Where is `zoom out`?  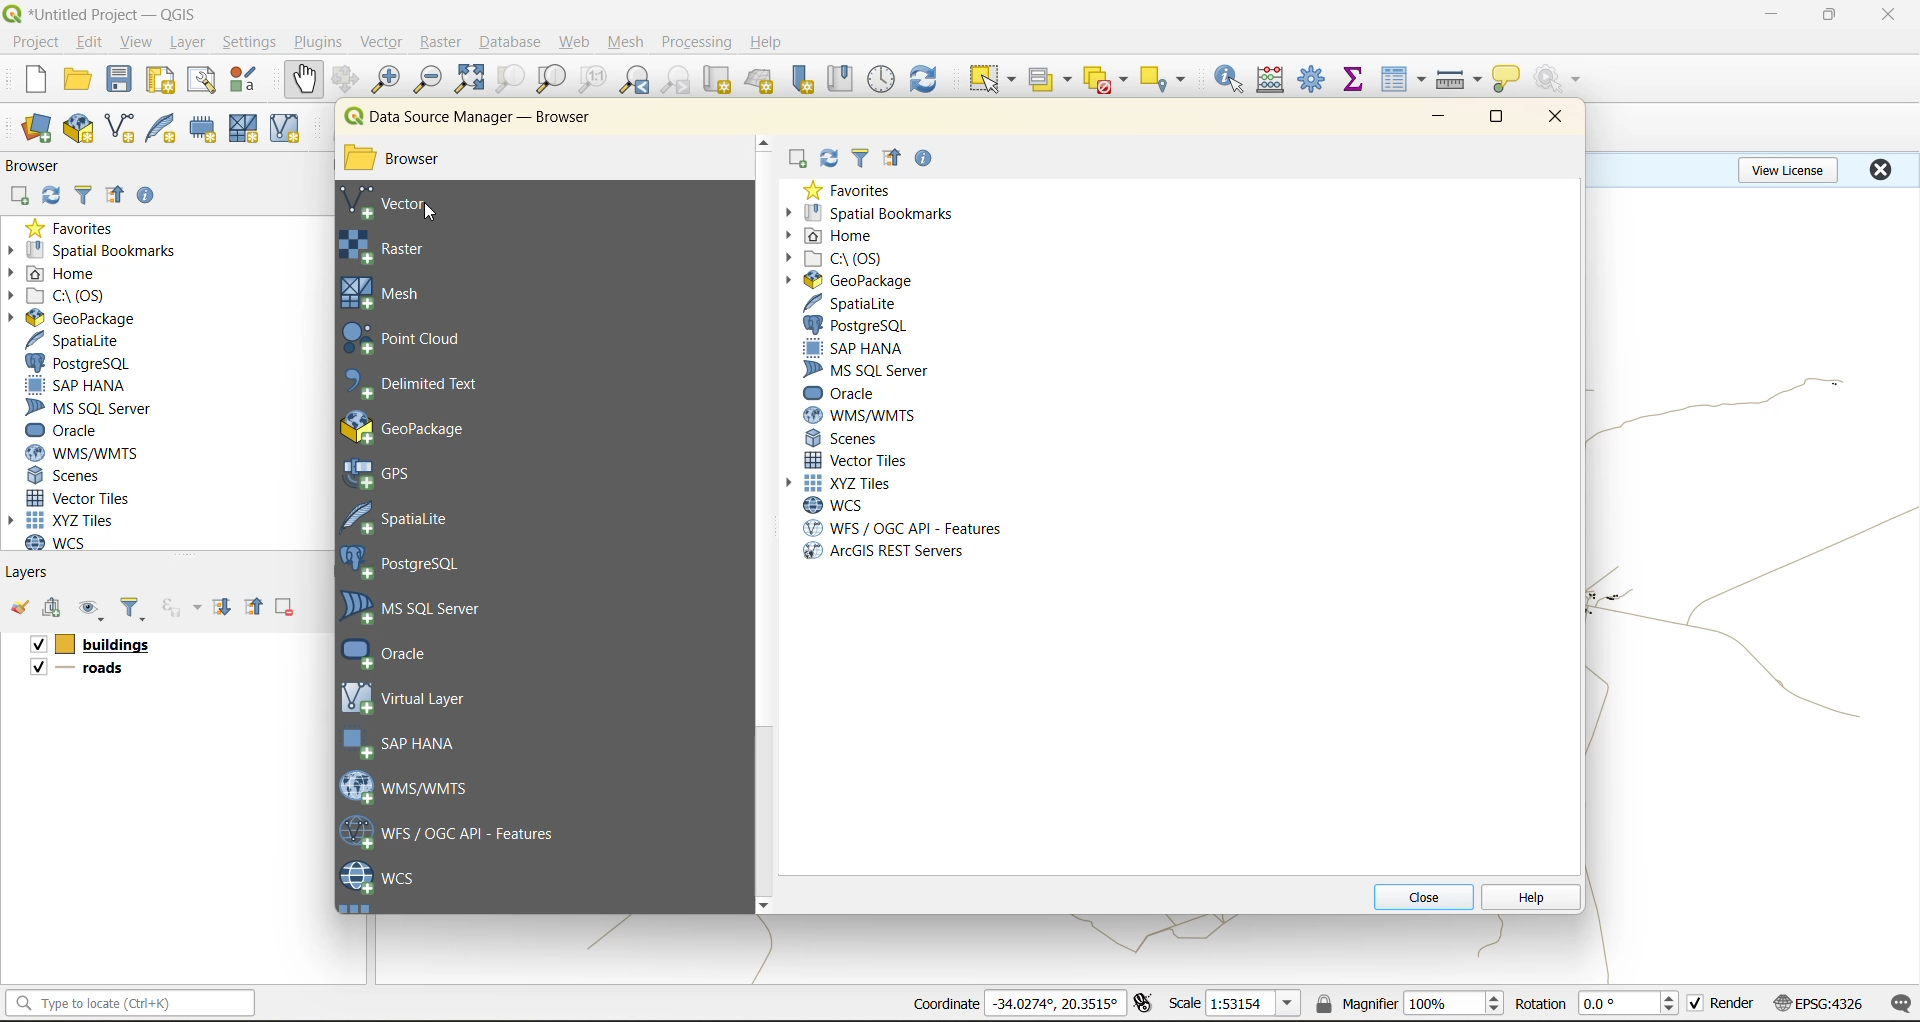
zoom out is located at coordinates (429, 78).